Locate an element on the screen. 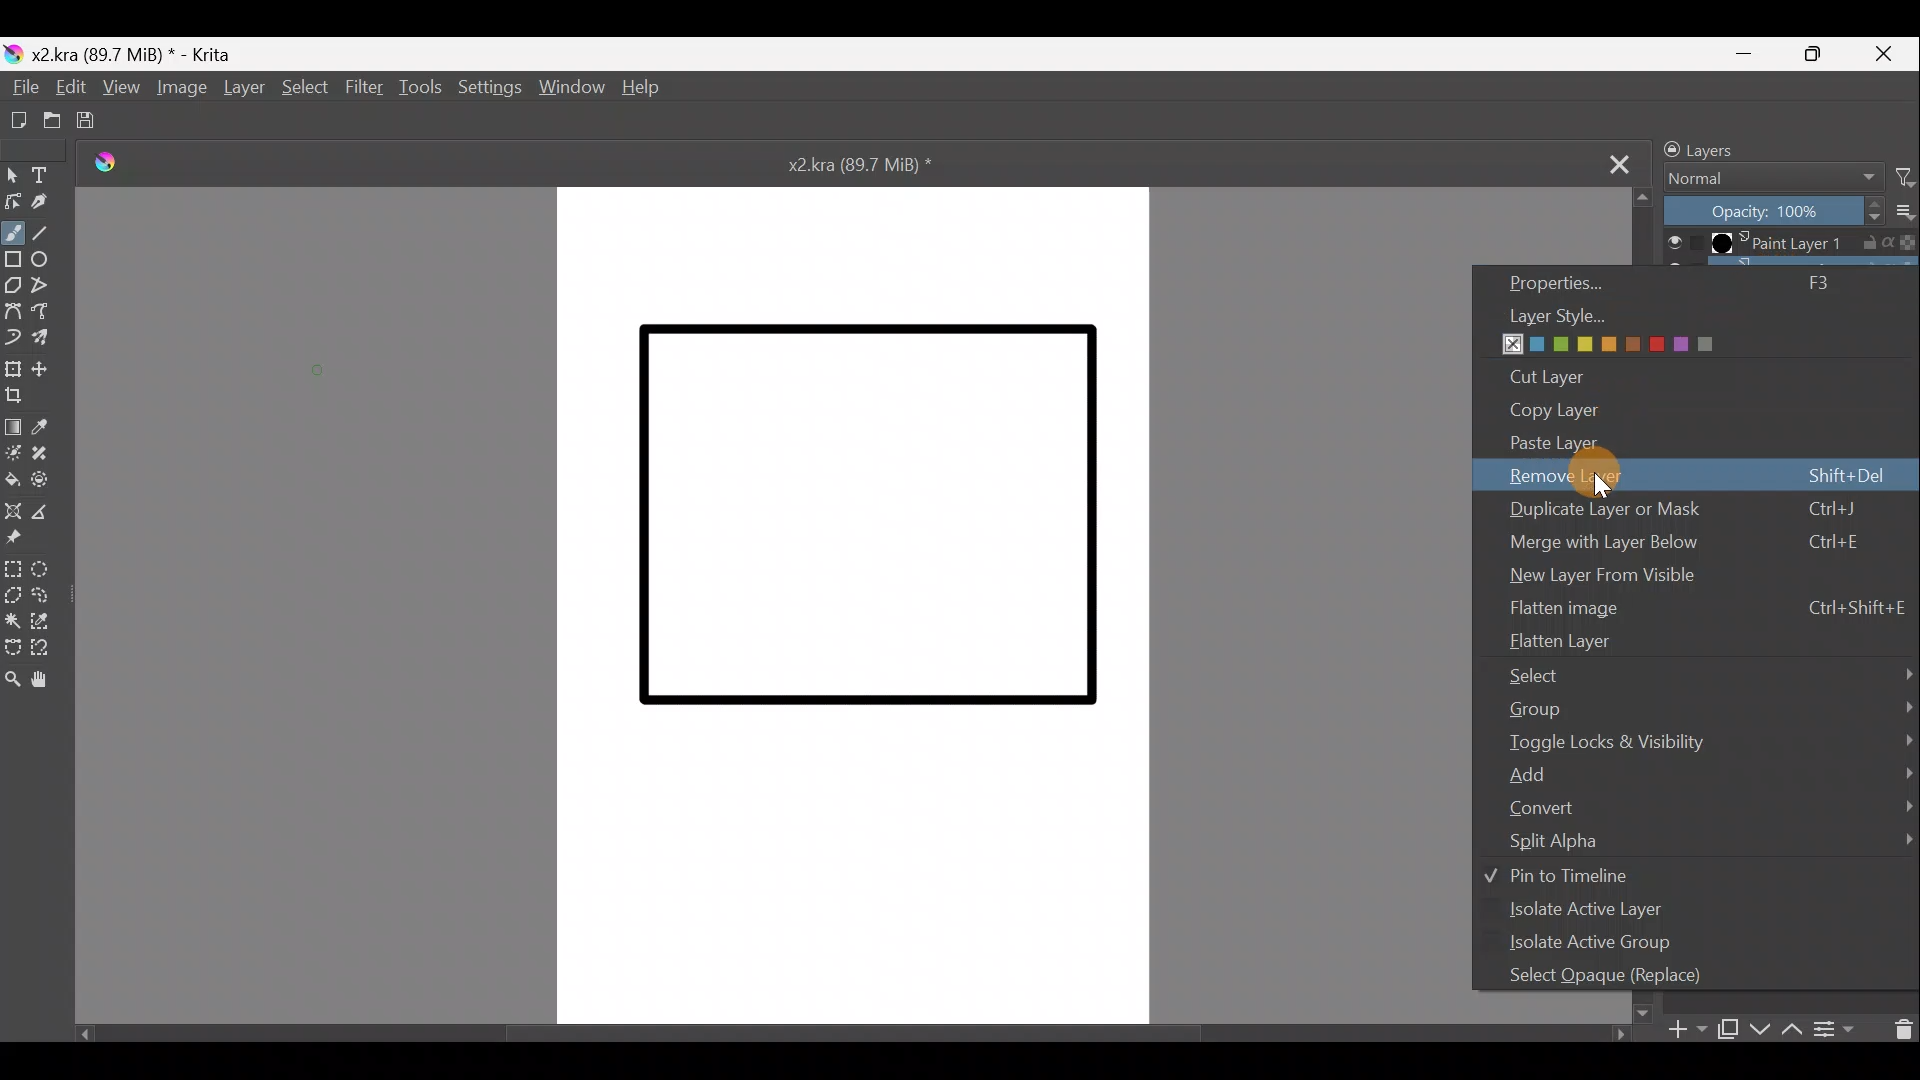 This screenshot has width=1920, height=1080. Assistant tool is located at coordinates (16, 509).